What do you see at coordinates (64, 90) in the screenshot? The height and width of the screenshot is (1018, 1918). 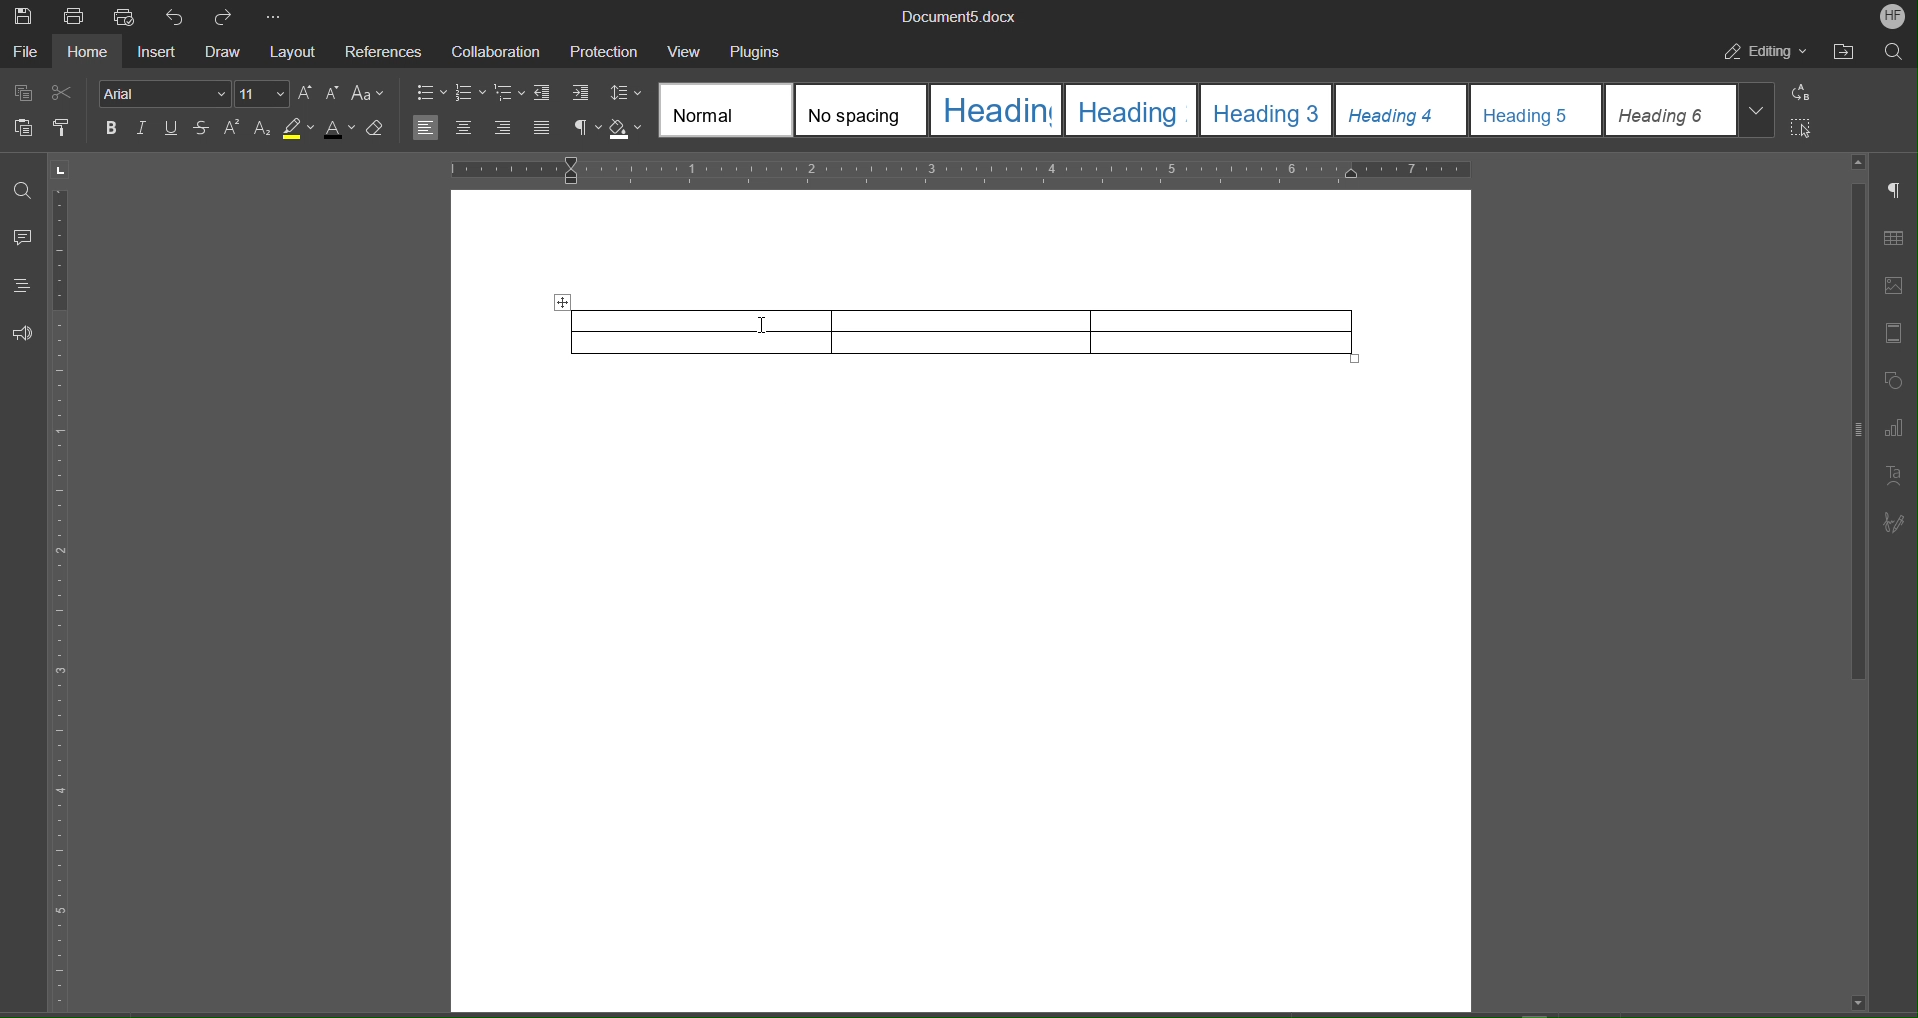 I see `Cut` at bounding box center [64, 90].